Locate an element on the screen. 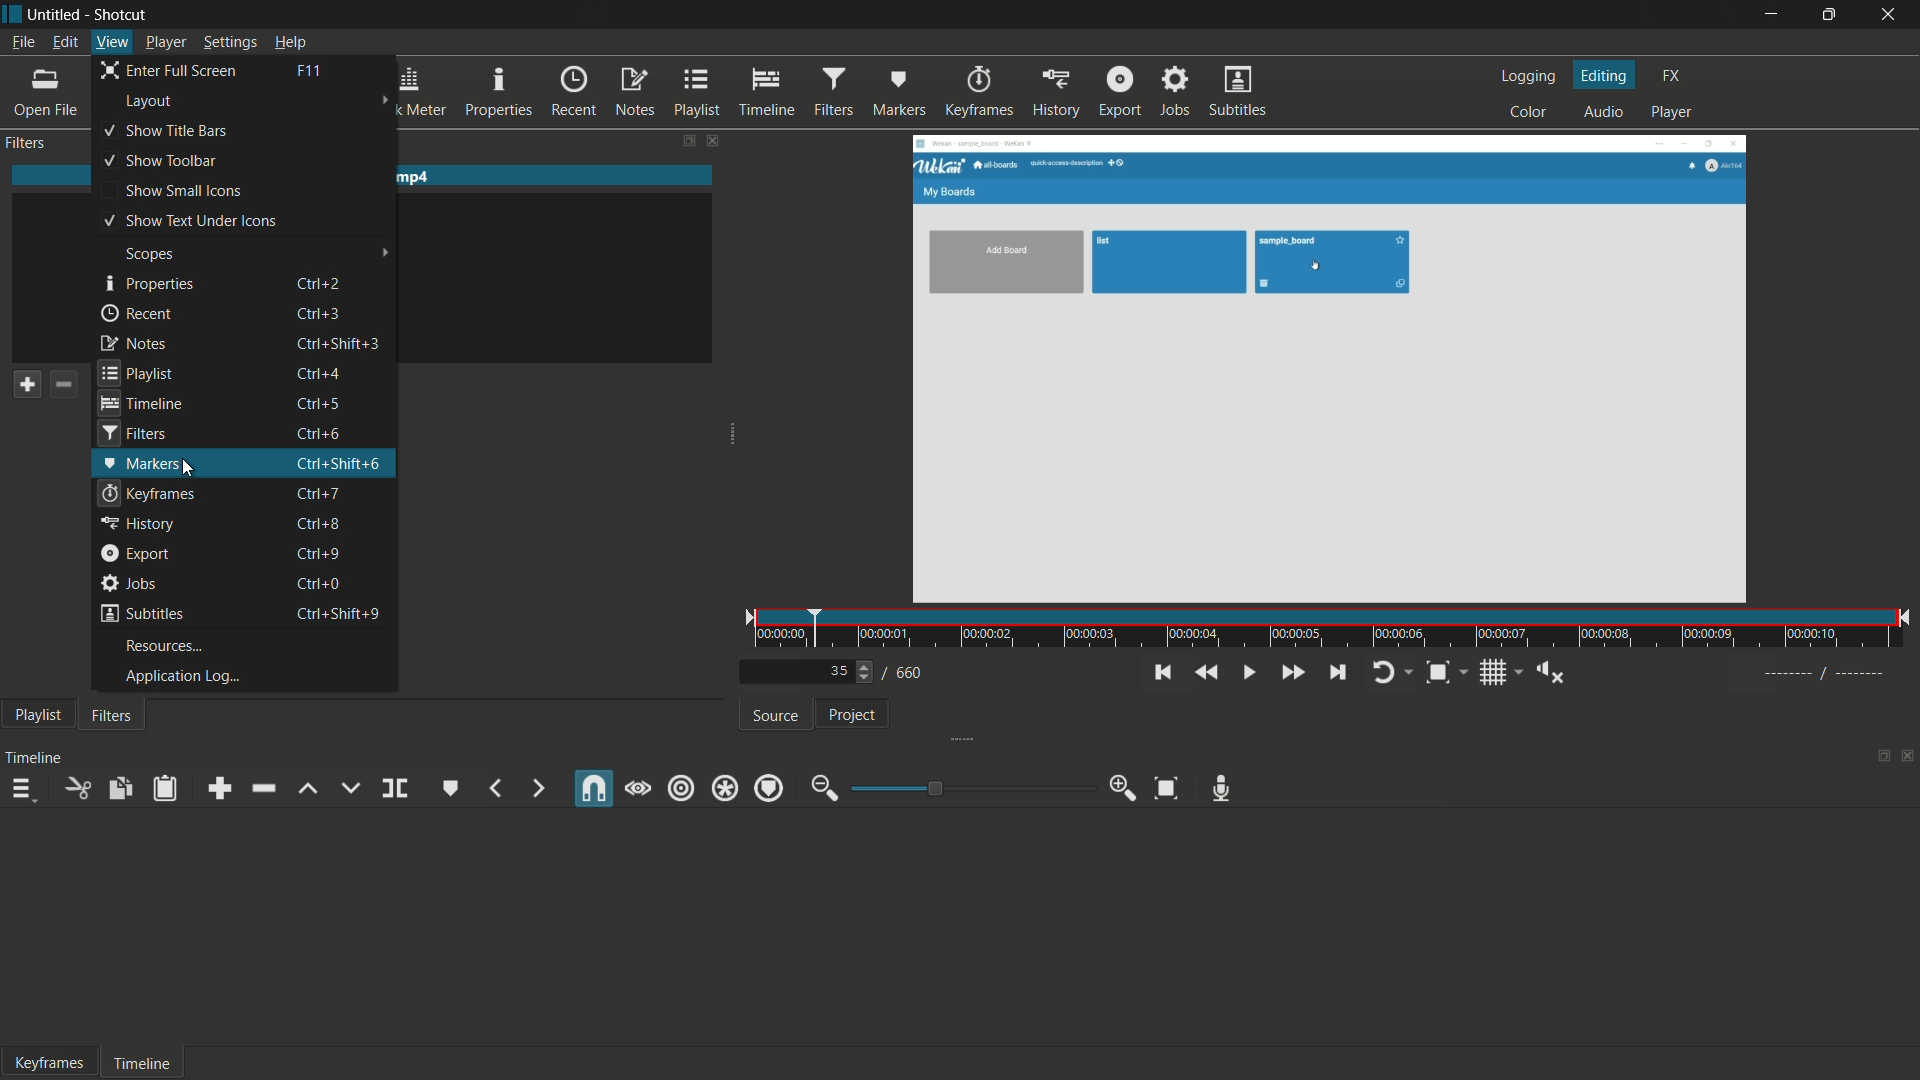 The height and width of the screenshot is (1080, 1920). split at playhead is located at coordinates (394, 789).